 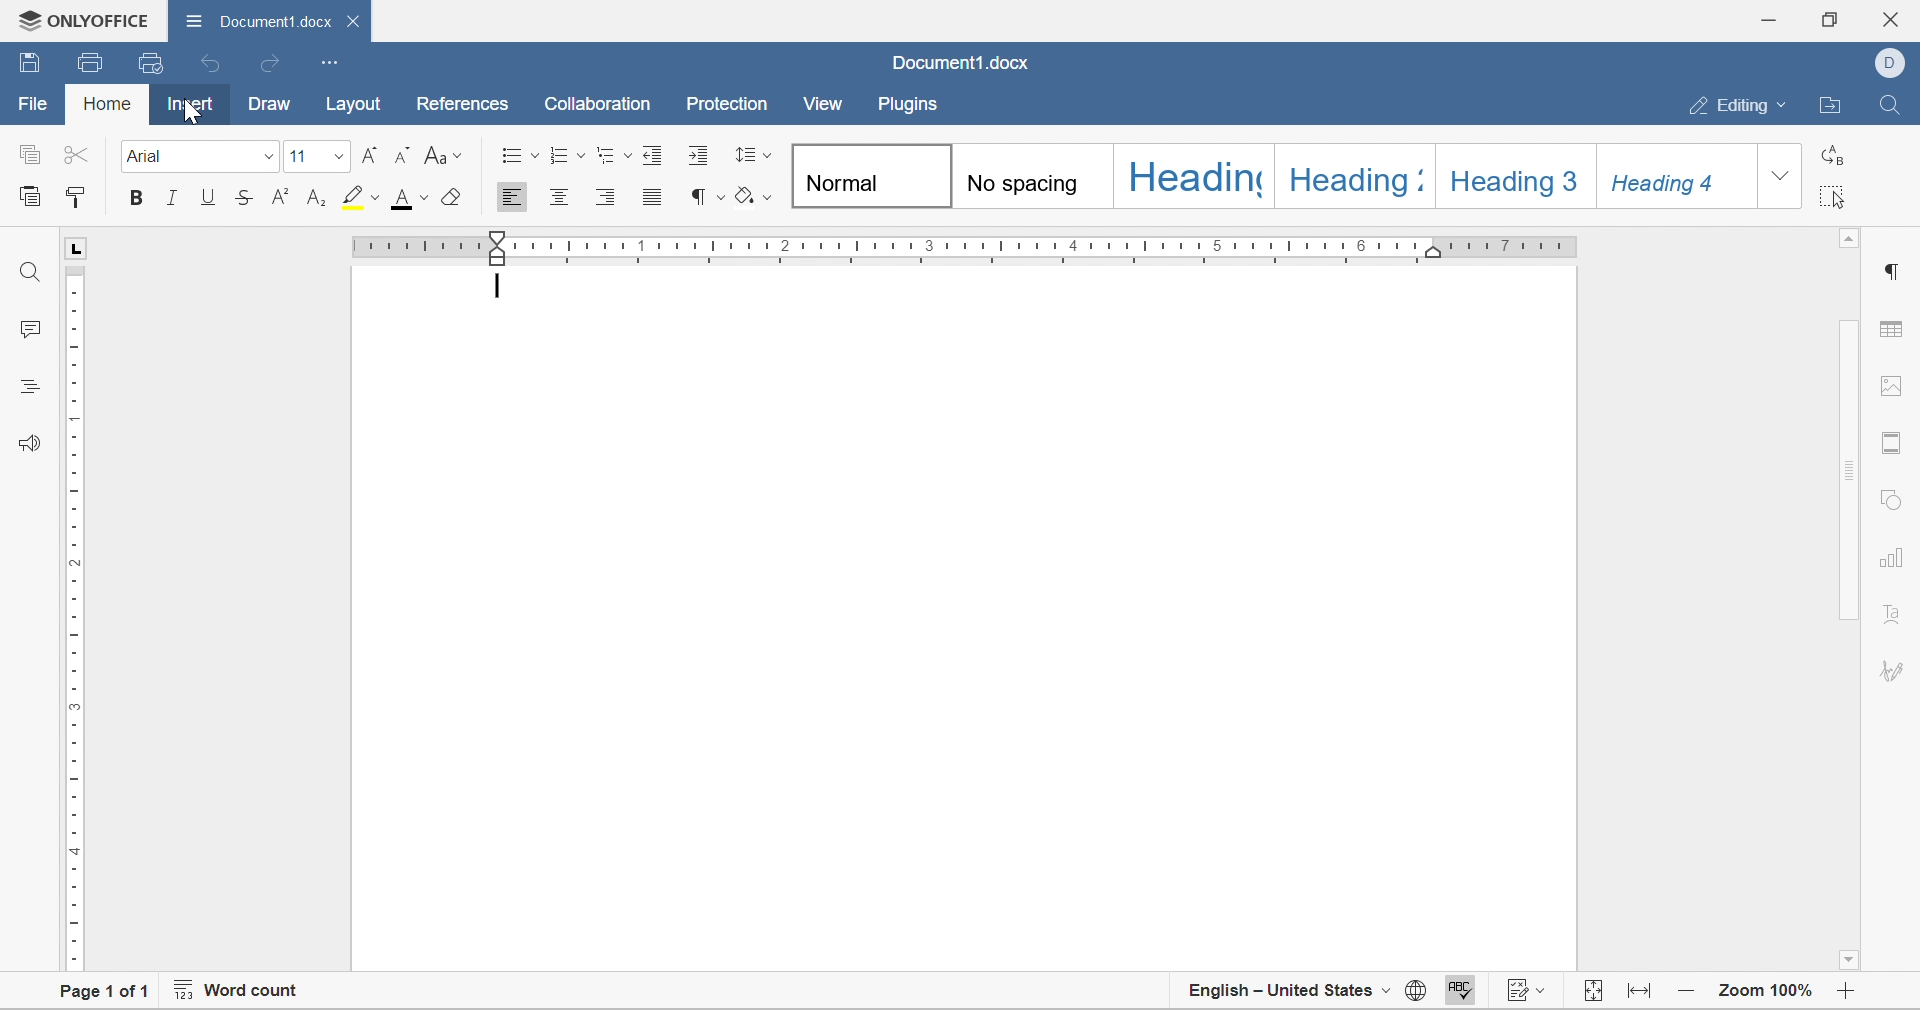 What do you see at coordinates (93, 61) in the screenshot?
I see `Print file` at bounding box center [93, 61].